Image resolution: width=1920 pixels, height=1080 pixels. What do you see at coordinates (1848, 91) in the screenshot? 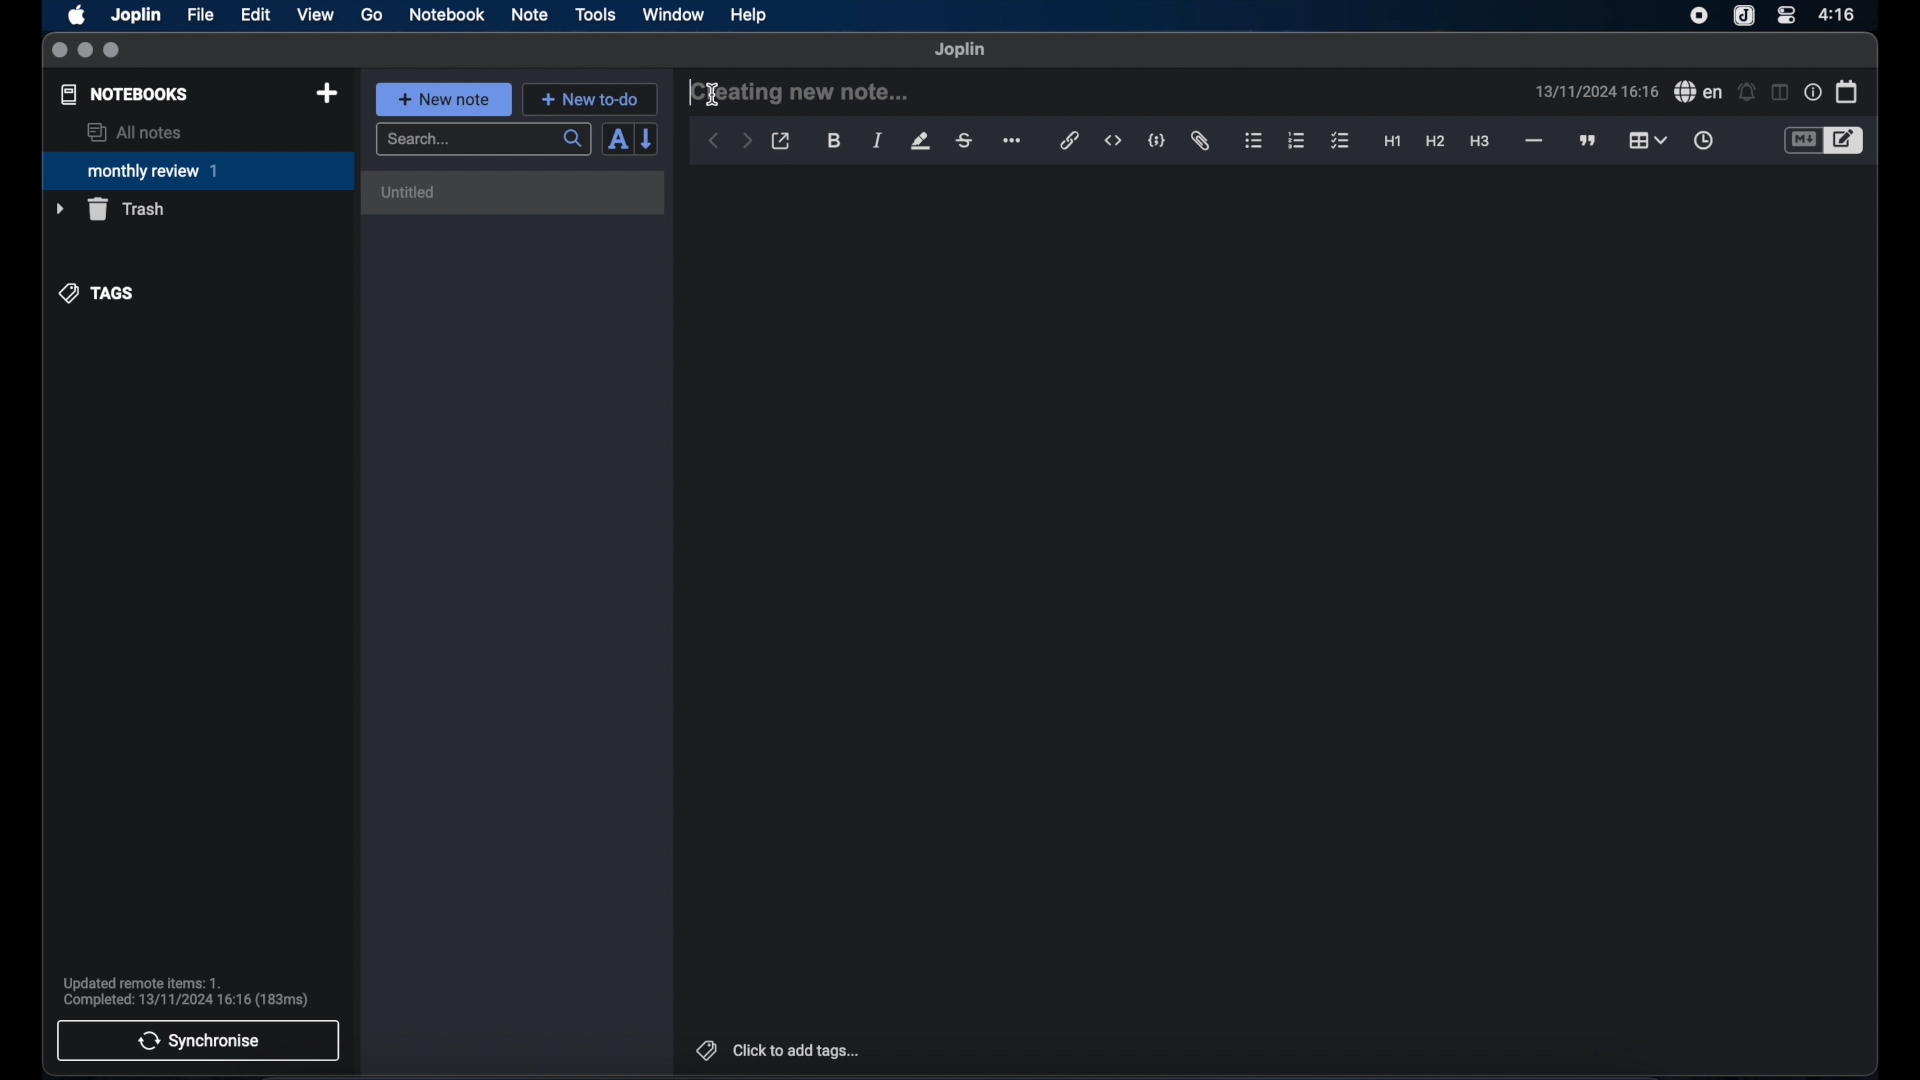
I see `calendar` at bounding box center [1848, 91].